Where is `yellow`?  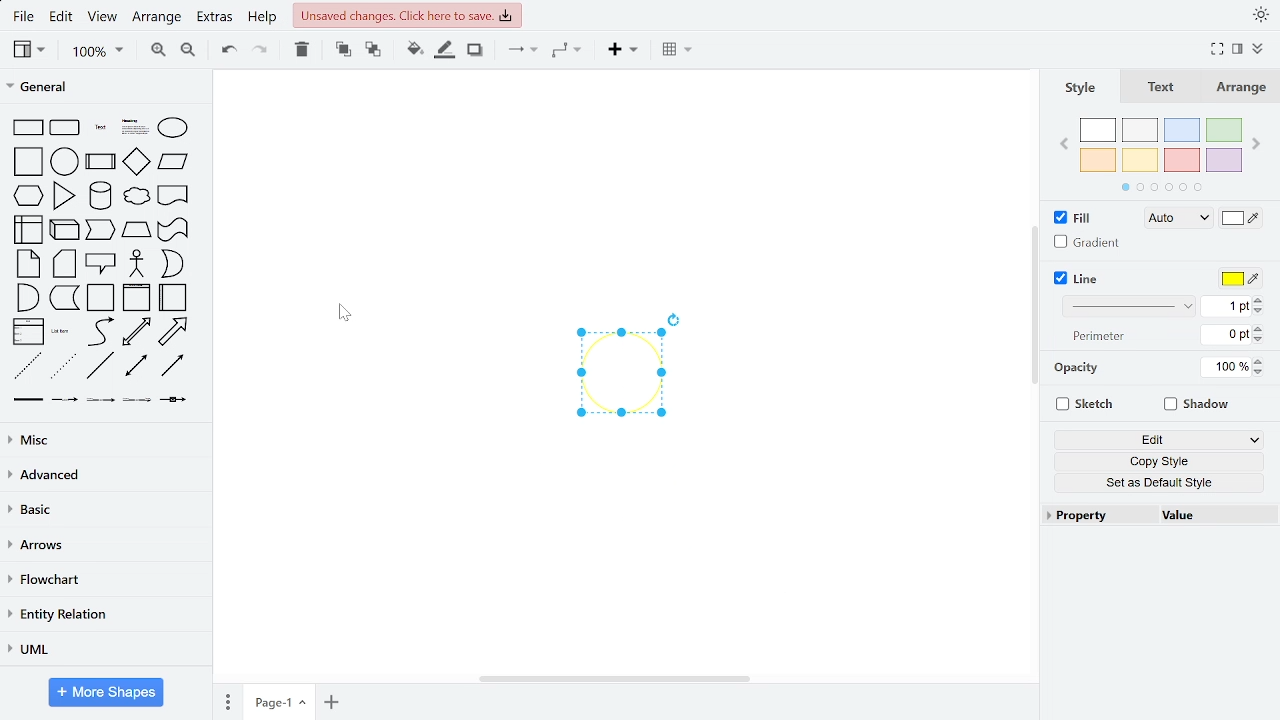 yellow is located at coordinates (1141, 160).